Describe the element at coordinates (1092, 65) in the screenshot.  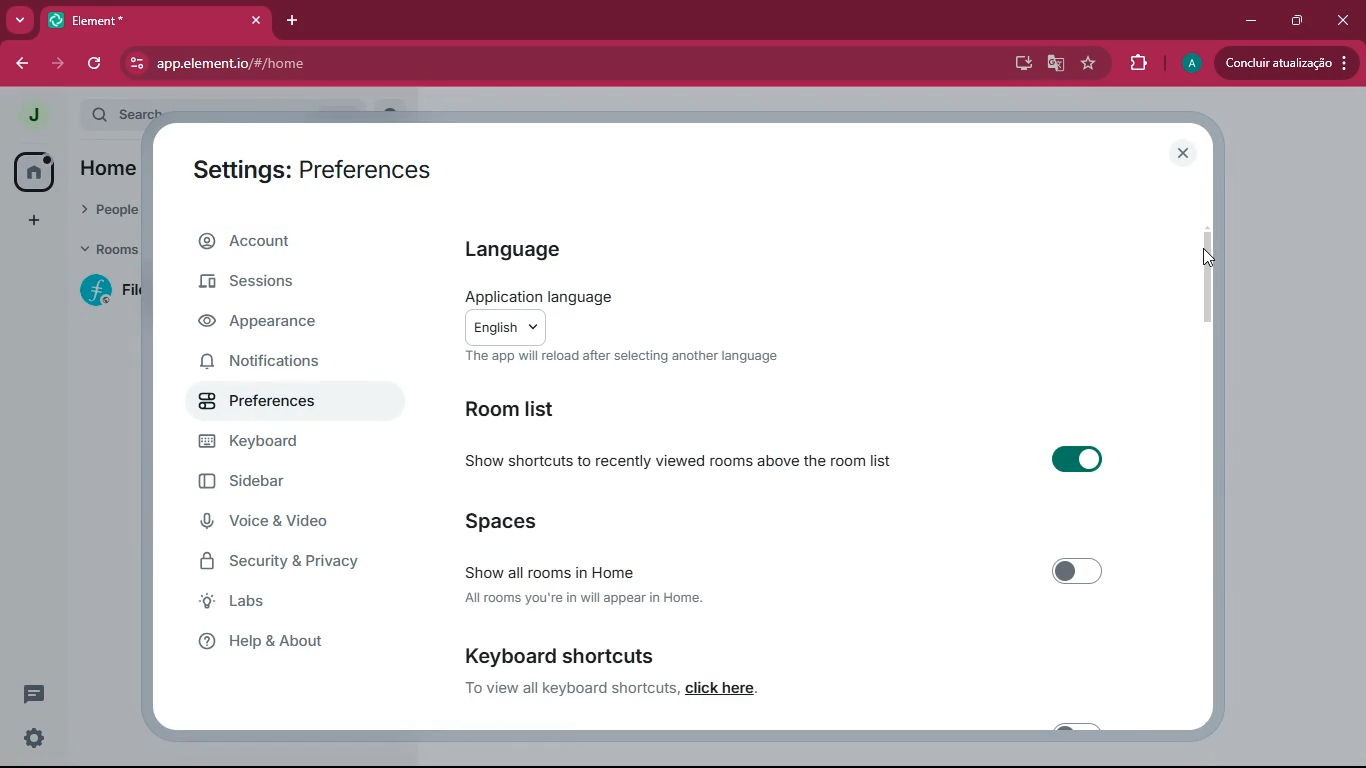
I see `favourite` at that location.